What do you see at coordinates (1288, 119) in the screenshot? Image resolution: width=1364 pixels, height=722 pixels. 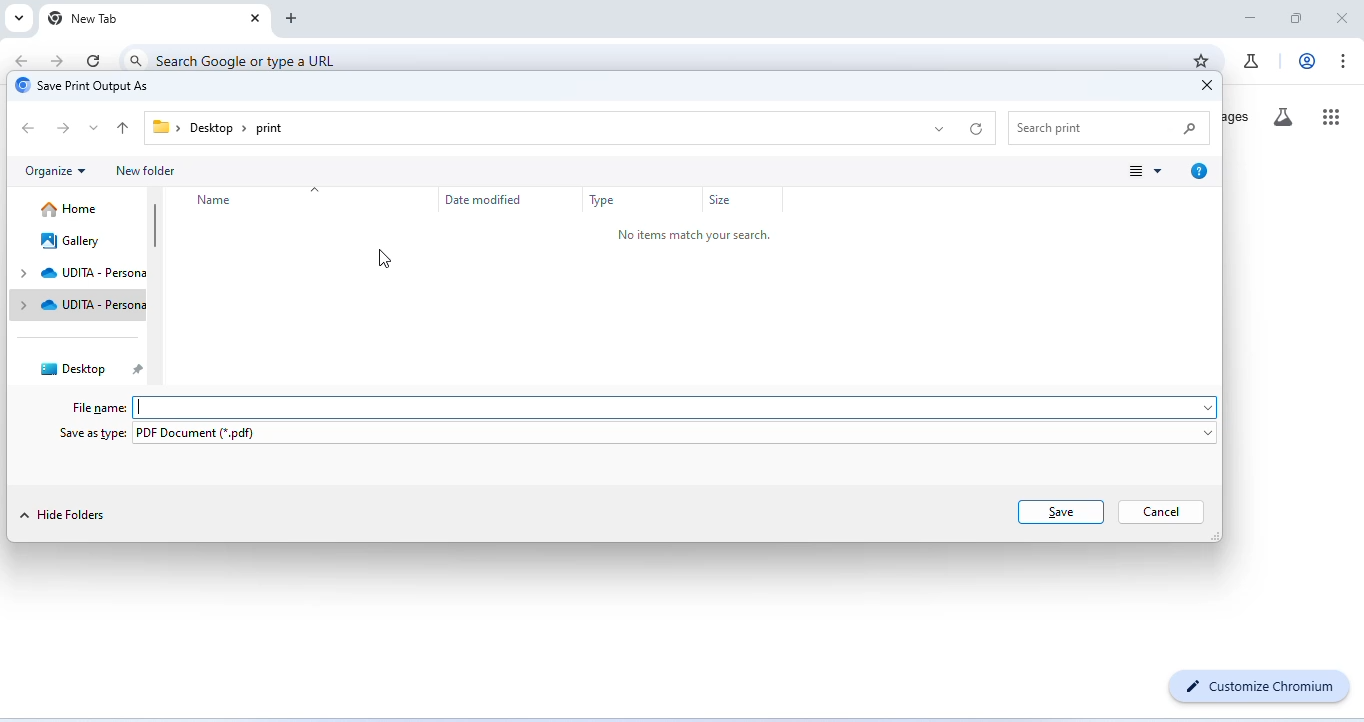 I see `search labs` at bounding box center [1288, 119].